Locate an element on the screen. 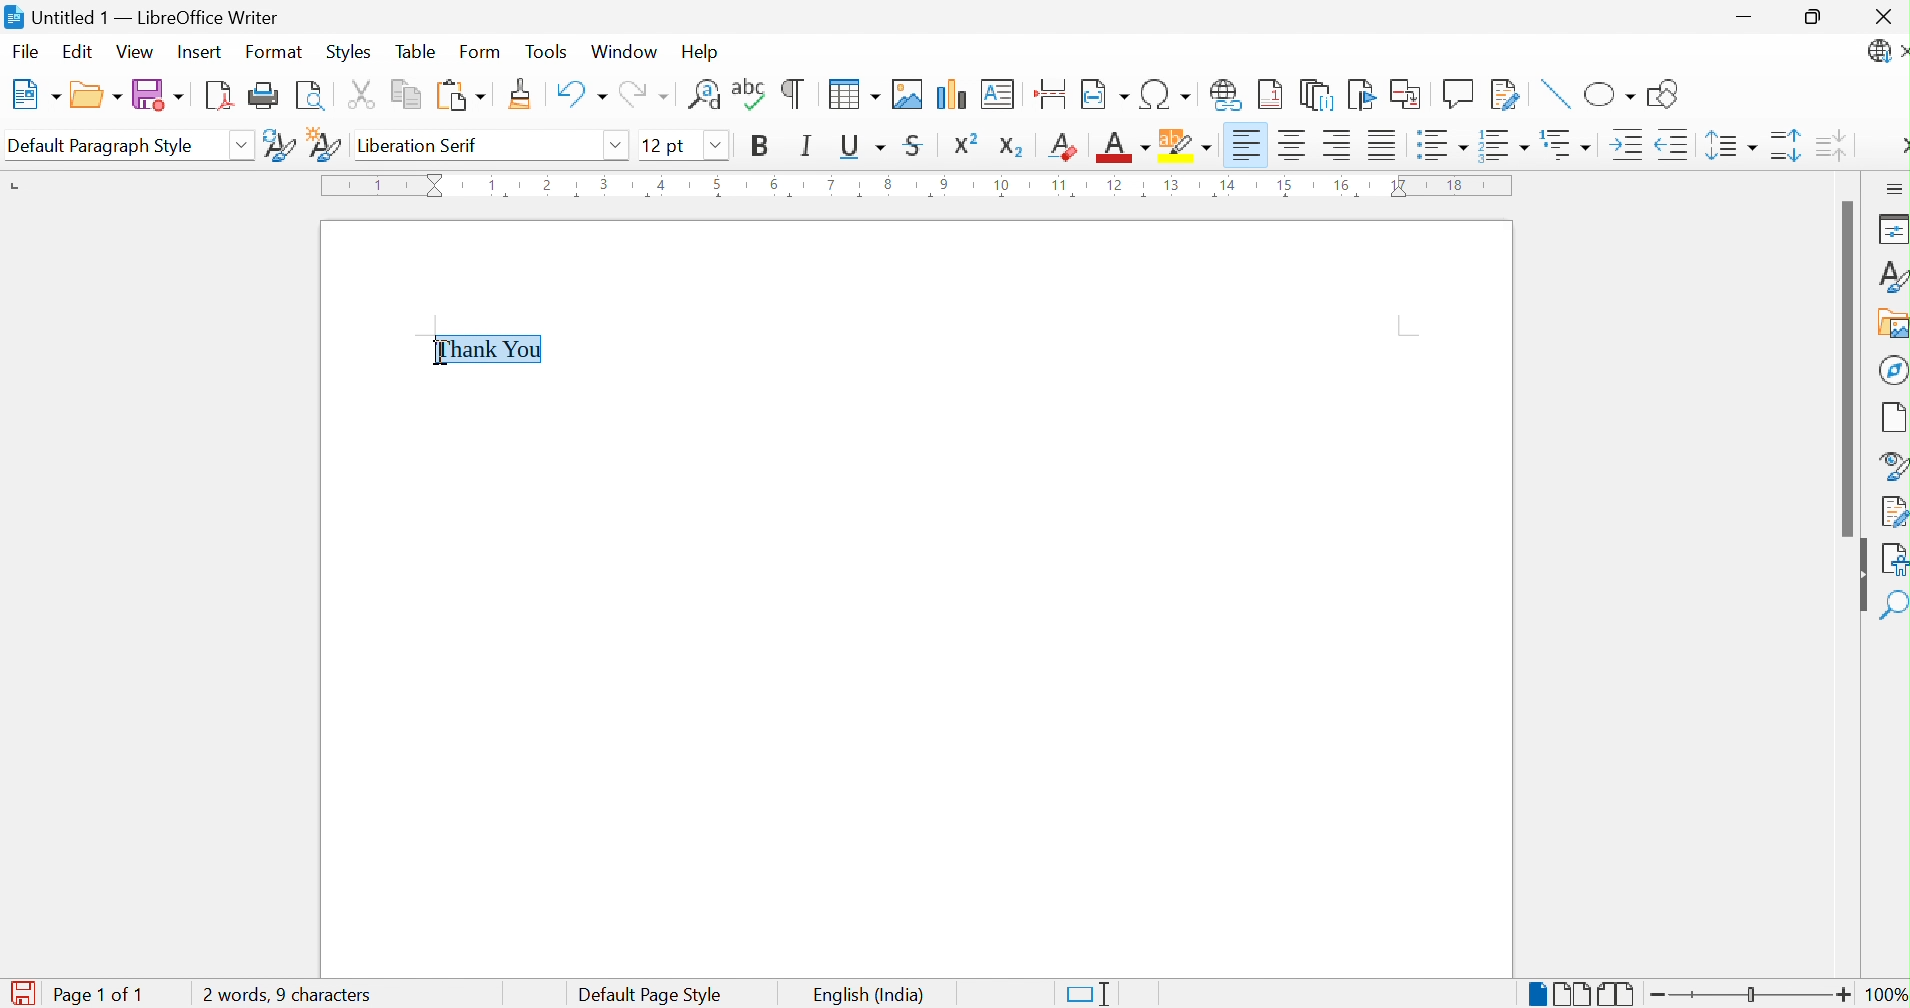  Styles is located at coordinates (348, 50).